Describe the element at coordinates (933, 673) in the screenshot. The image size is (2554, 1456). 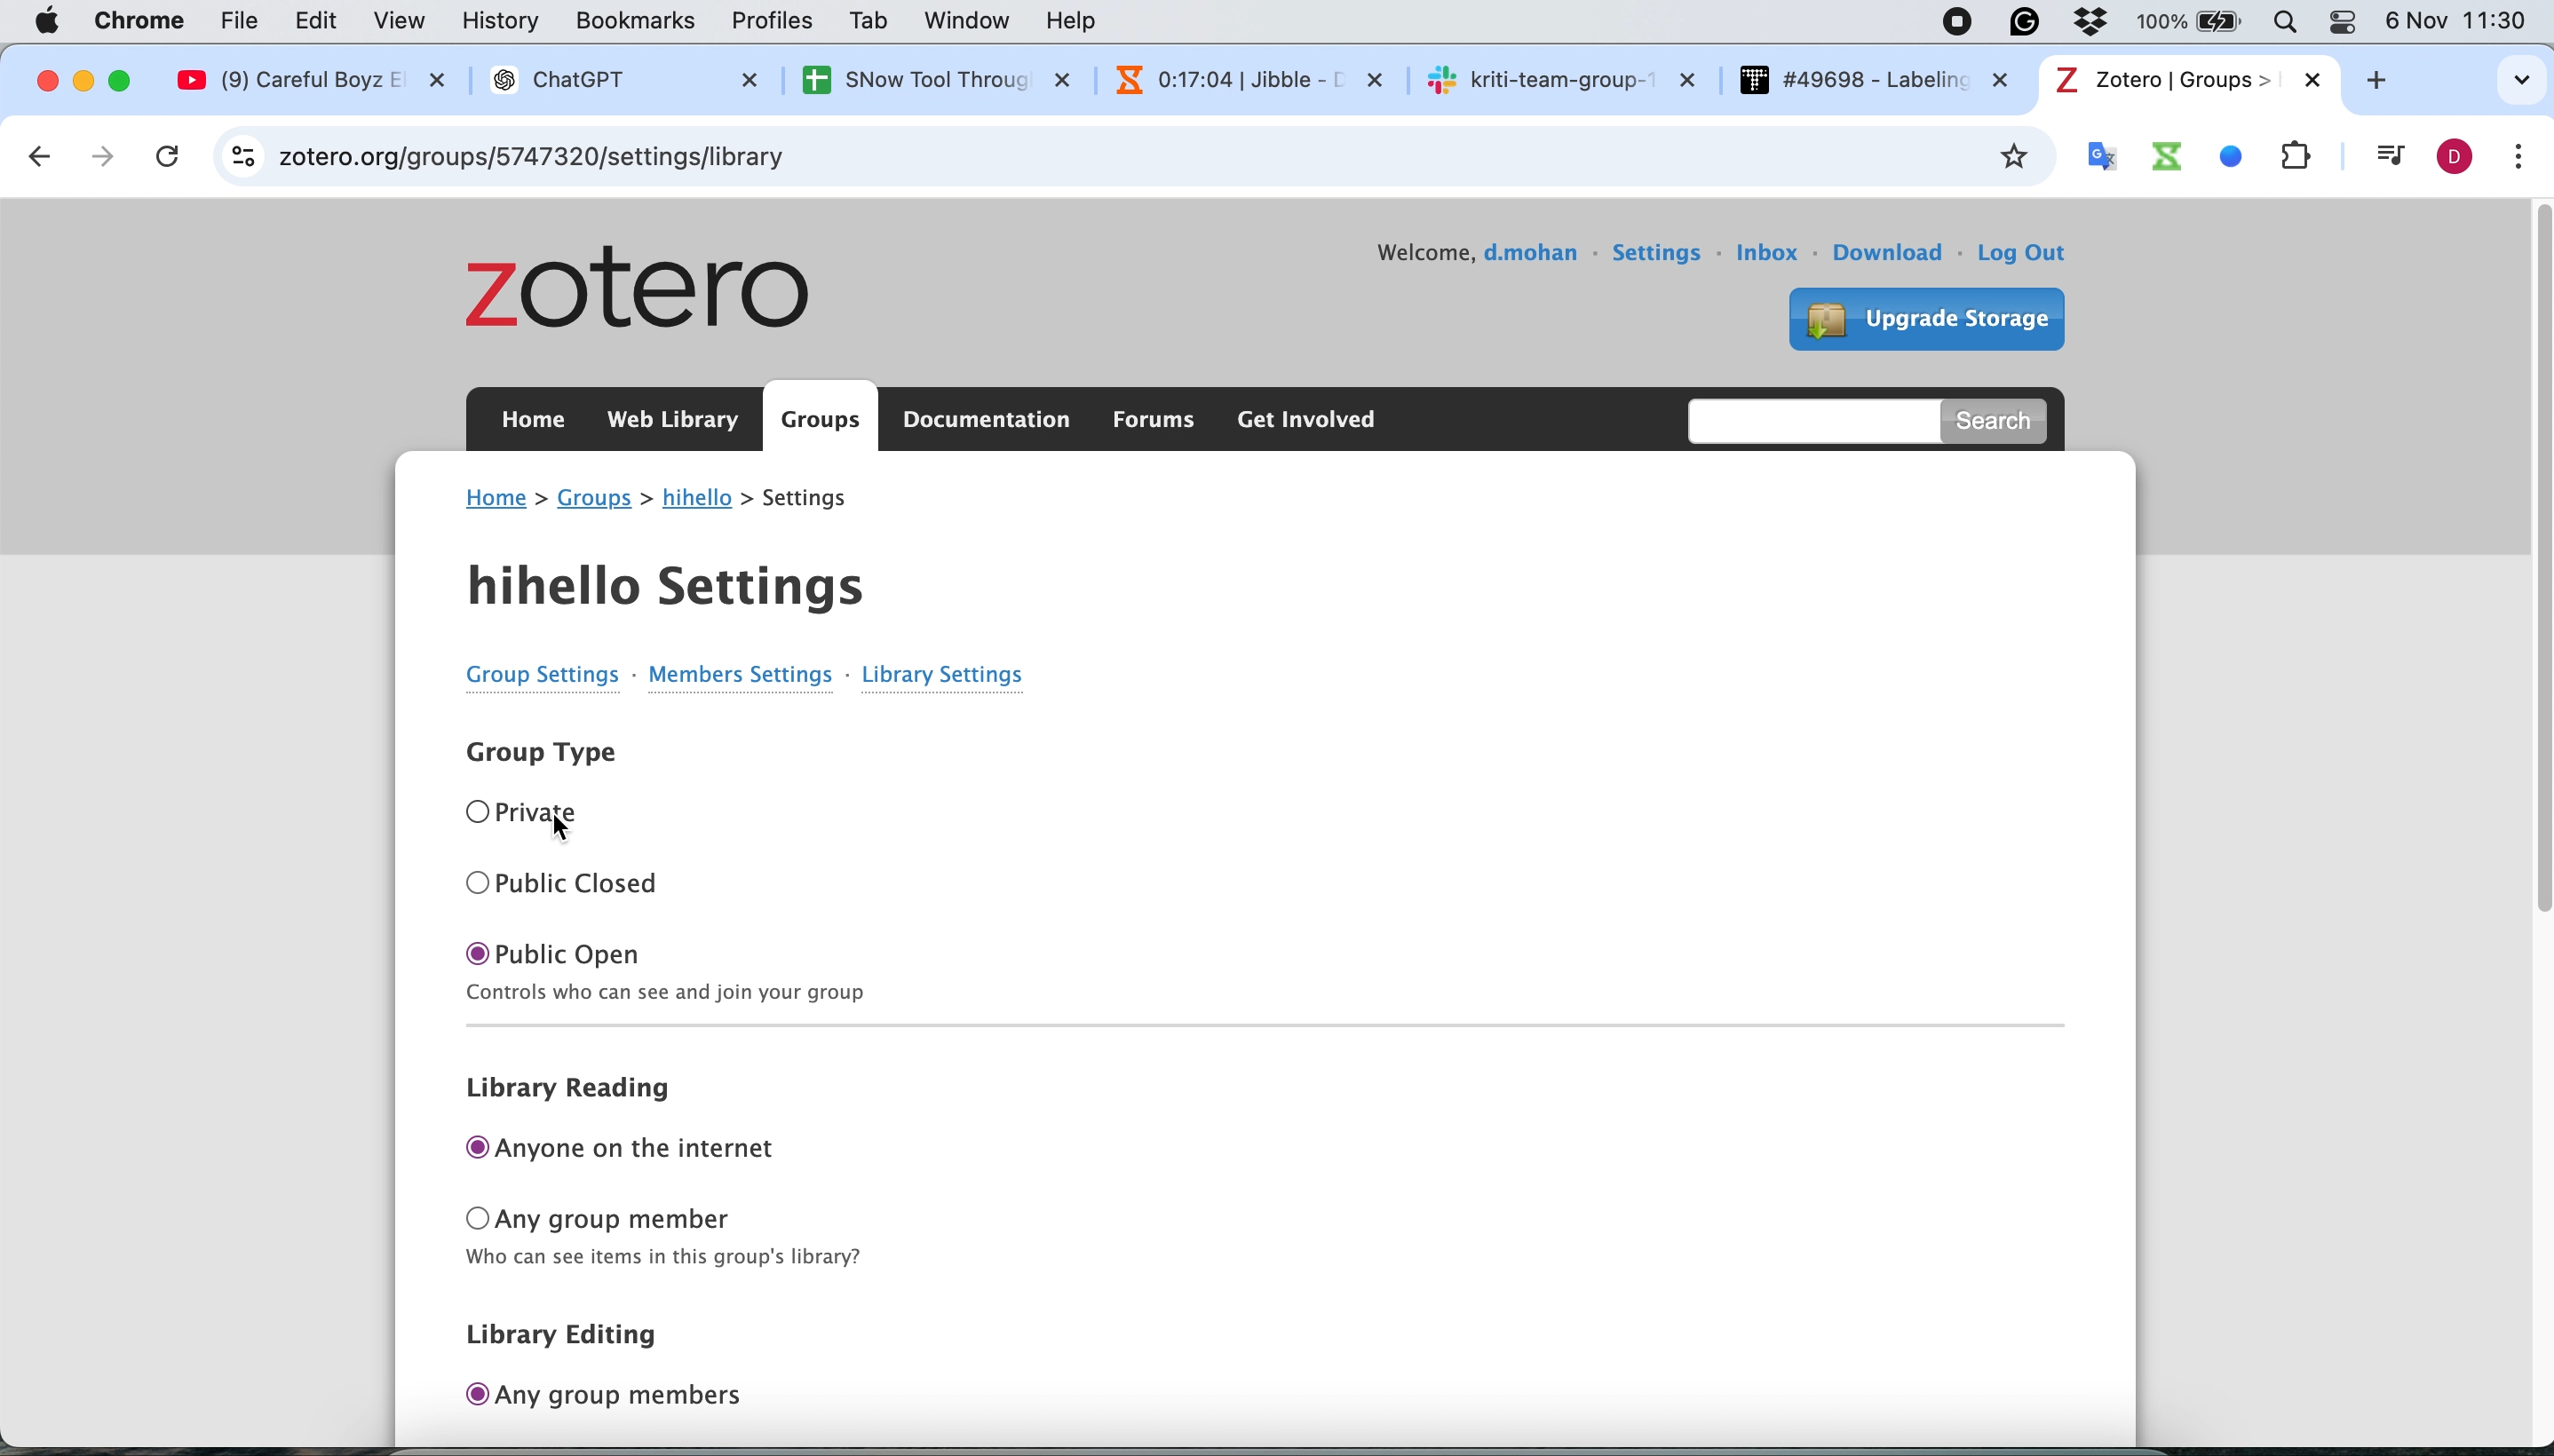
I see `Library Settings` at that location.